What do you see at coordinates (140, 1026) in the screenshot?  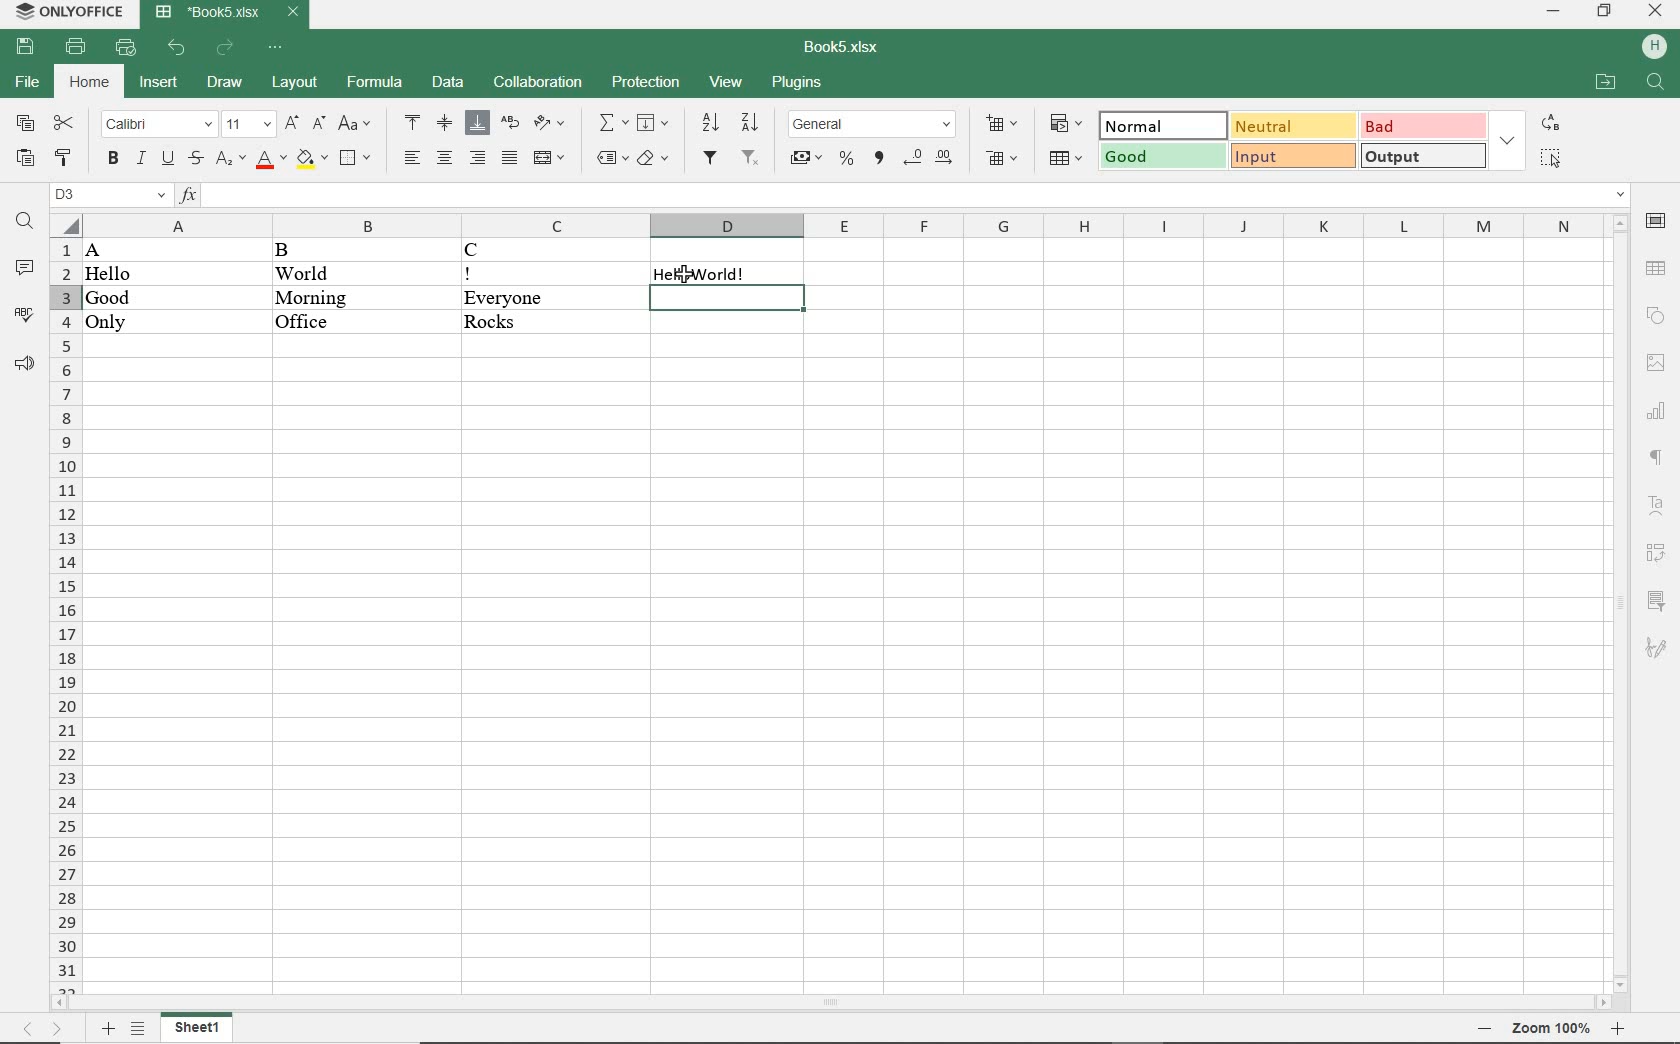 I see `List Sheets` at bounding box center [140, 1026].